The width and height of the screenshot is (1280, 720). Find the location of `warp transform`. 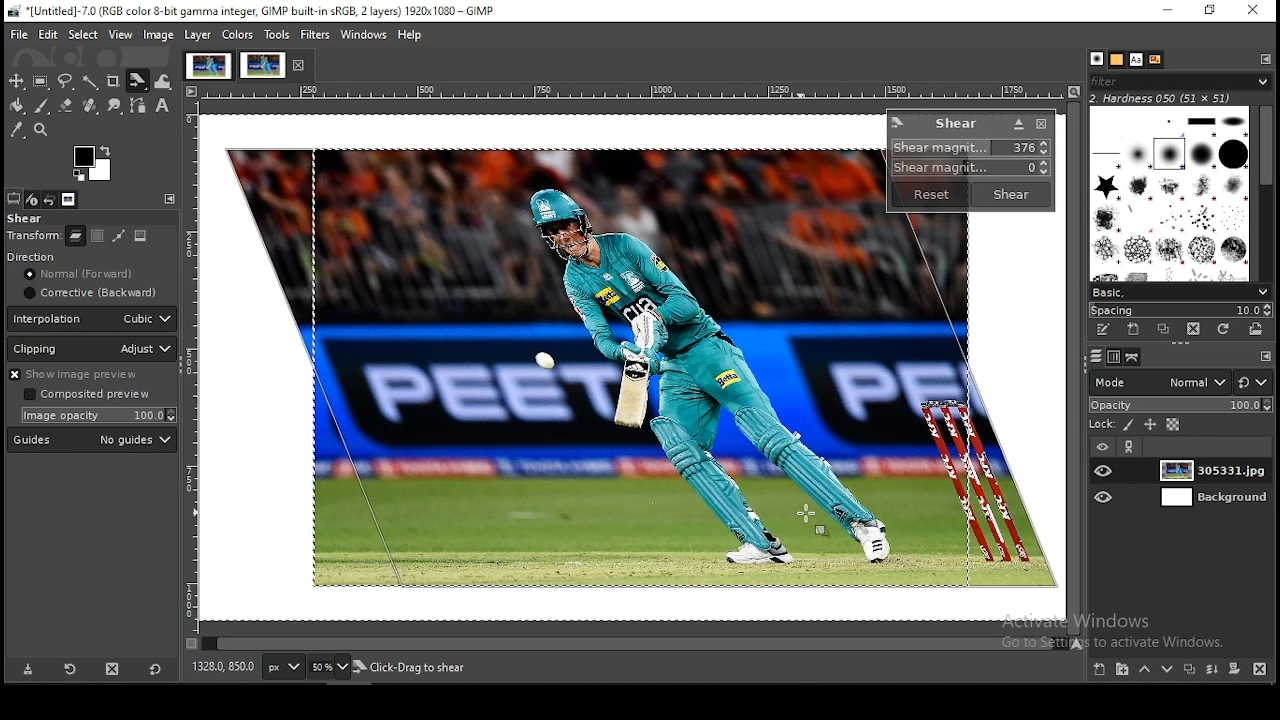

warp transform is located at coordinates (167, 82).